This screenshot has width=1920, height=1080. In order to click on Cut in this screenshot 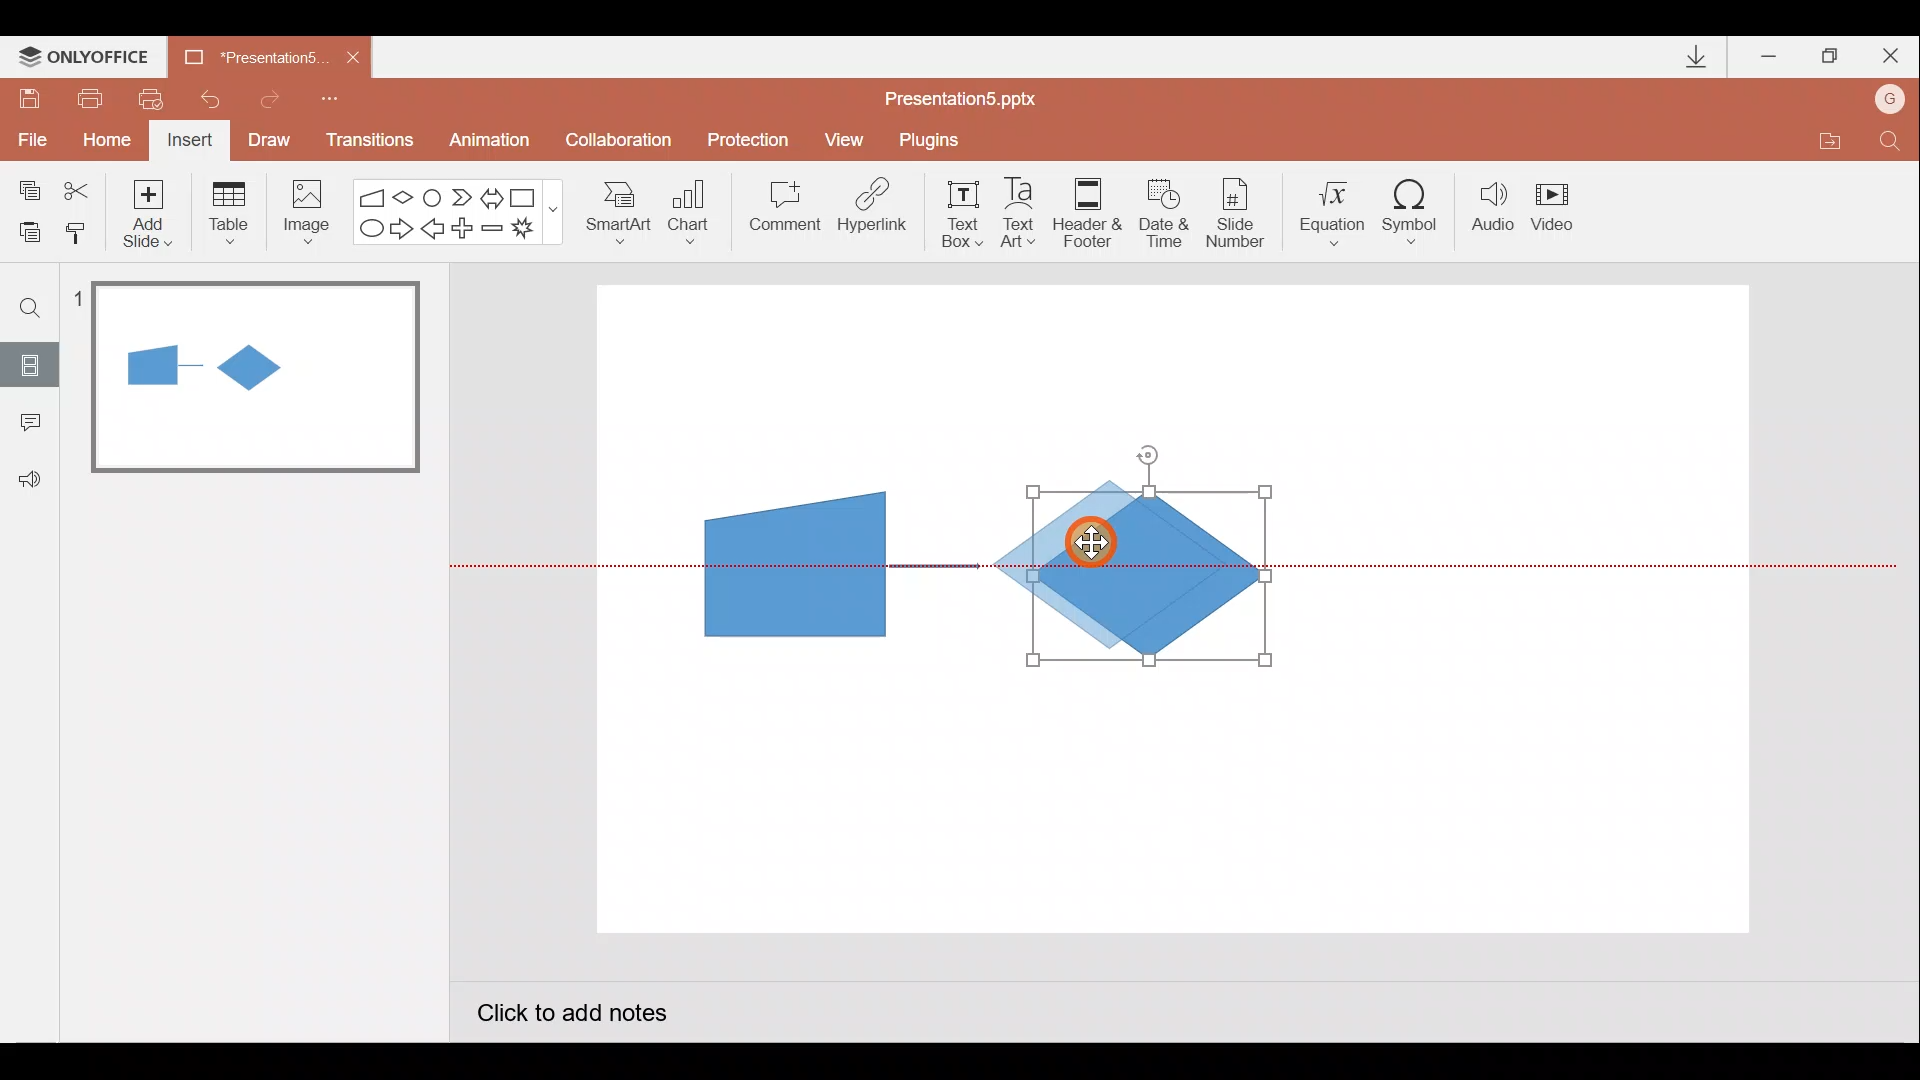, I will do `click(80, 187)`.